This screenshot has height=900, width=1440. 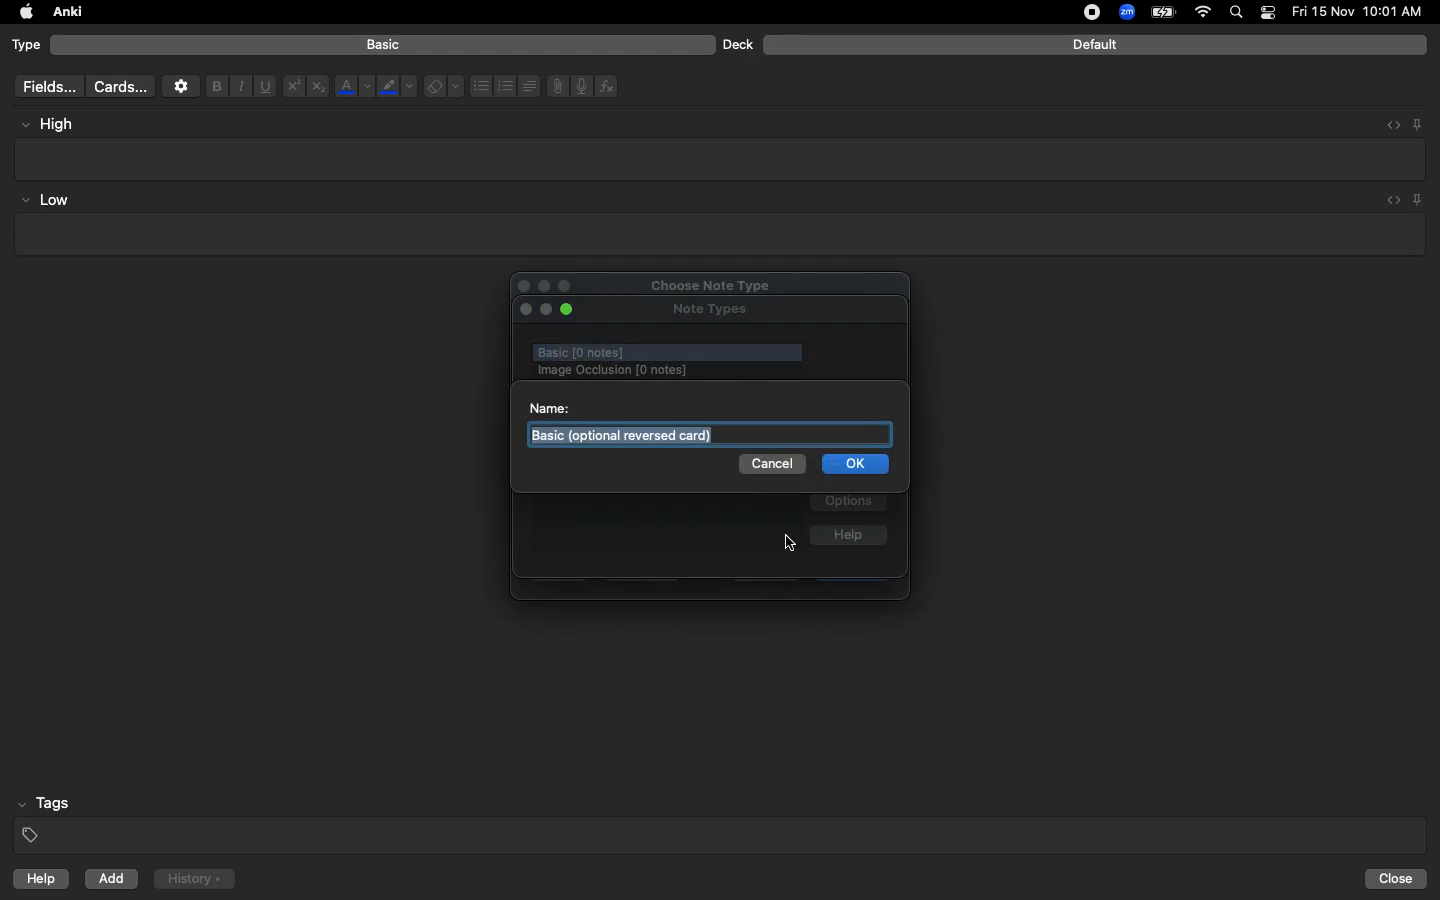 I want to click on Embed, so click(x=1389, y=201).